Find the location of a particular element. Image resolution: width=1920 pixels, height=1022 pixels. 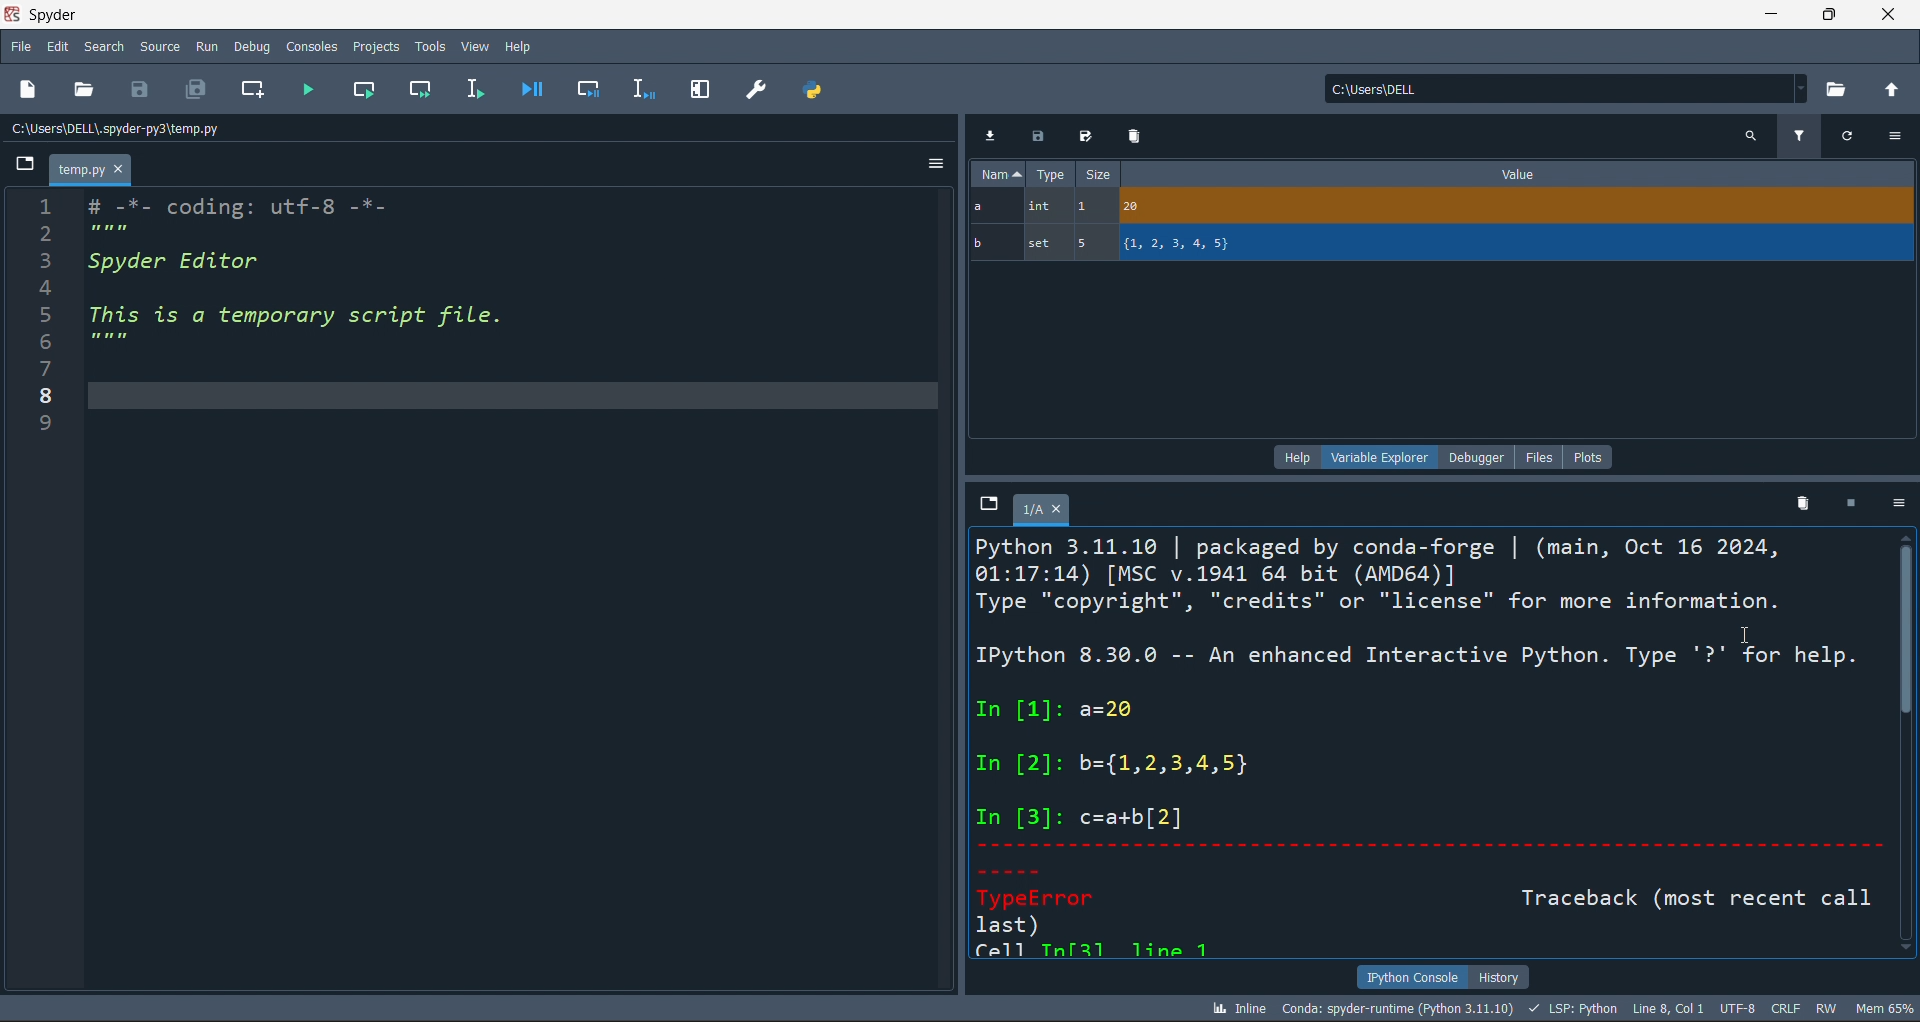

UTF-8 is located at coordinates (1740, 1010).